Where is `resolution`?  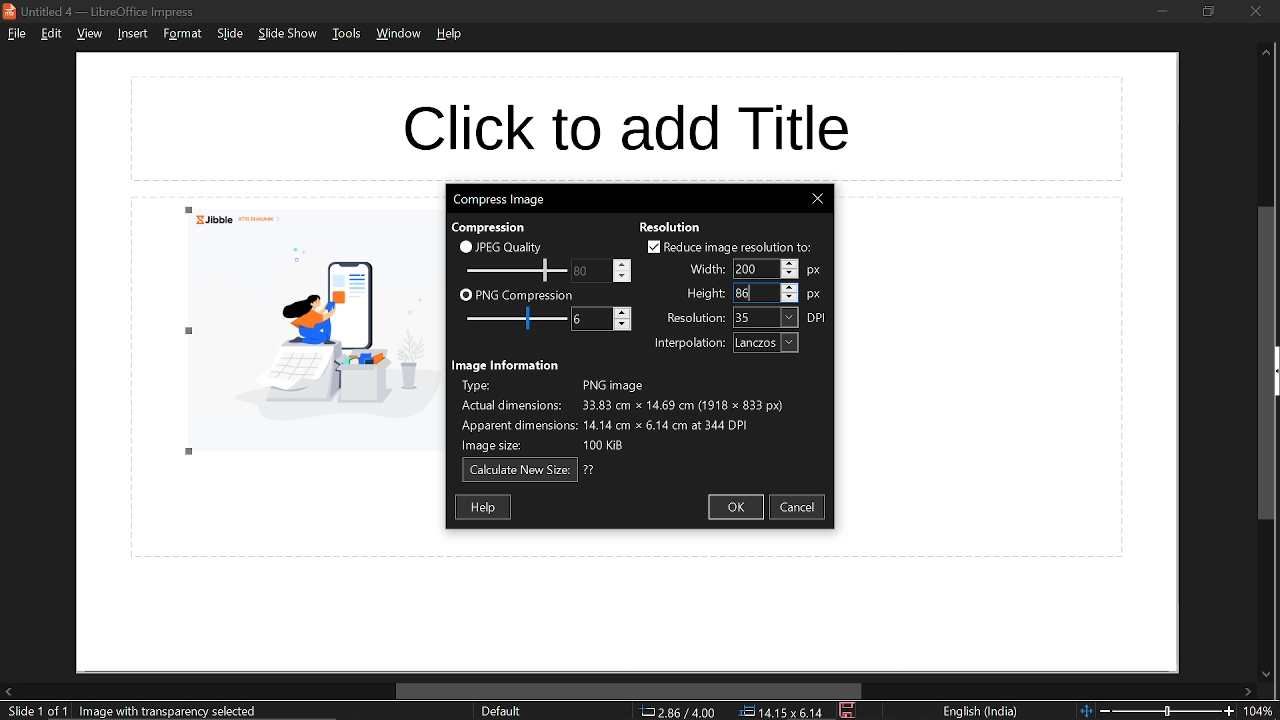
resolution is located at coordinates (766, 318).